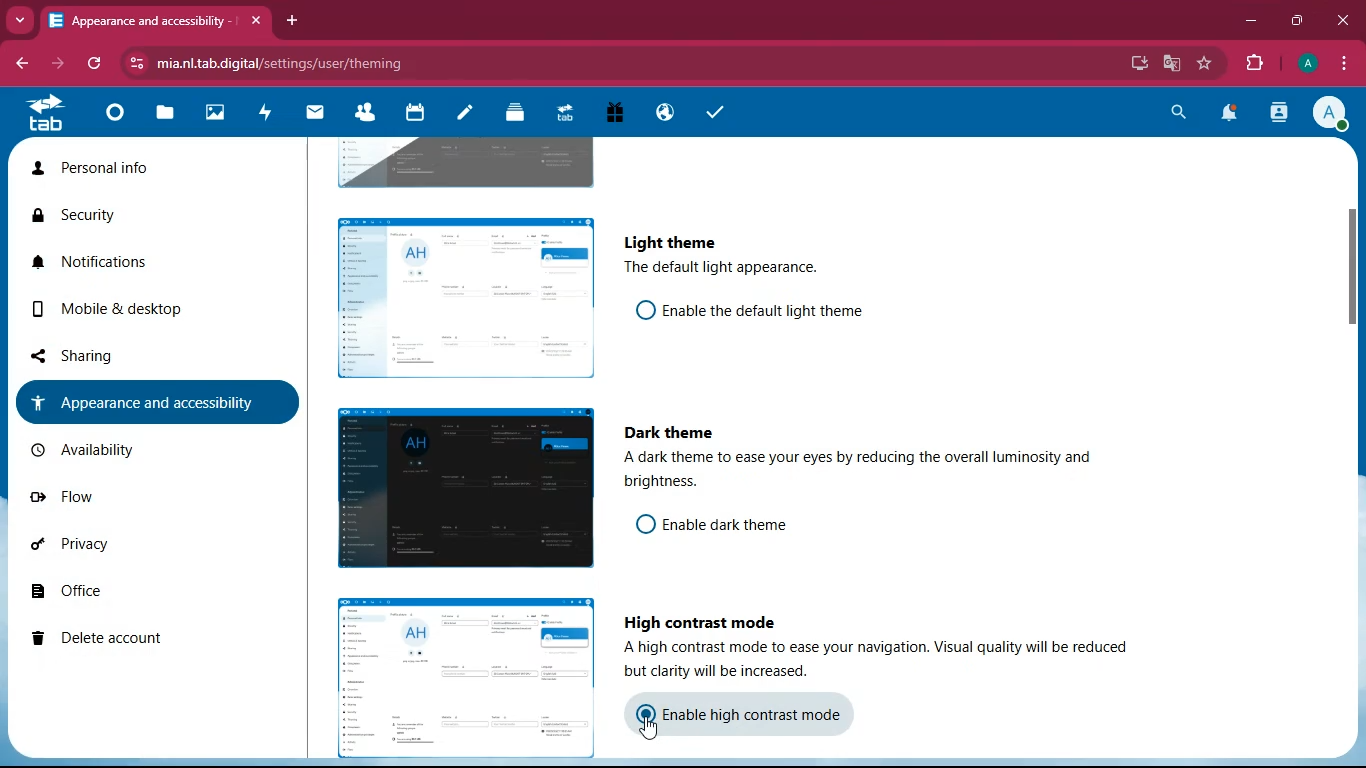  I want to click on image, so click(460, 490).